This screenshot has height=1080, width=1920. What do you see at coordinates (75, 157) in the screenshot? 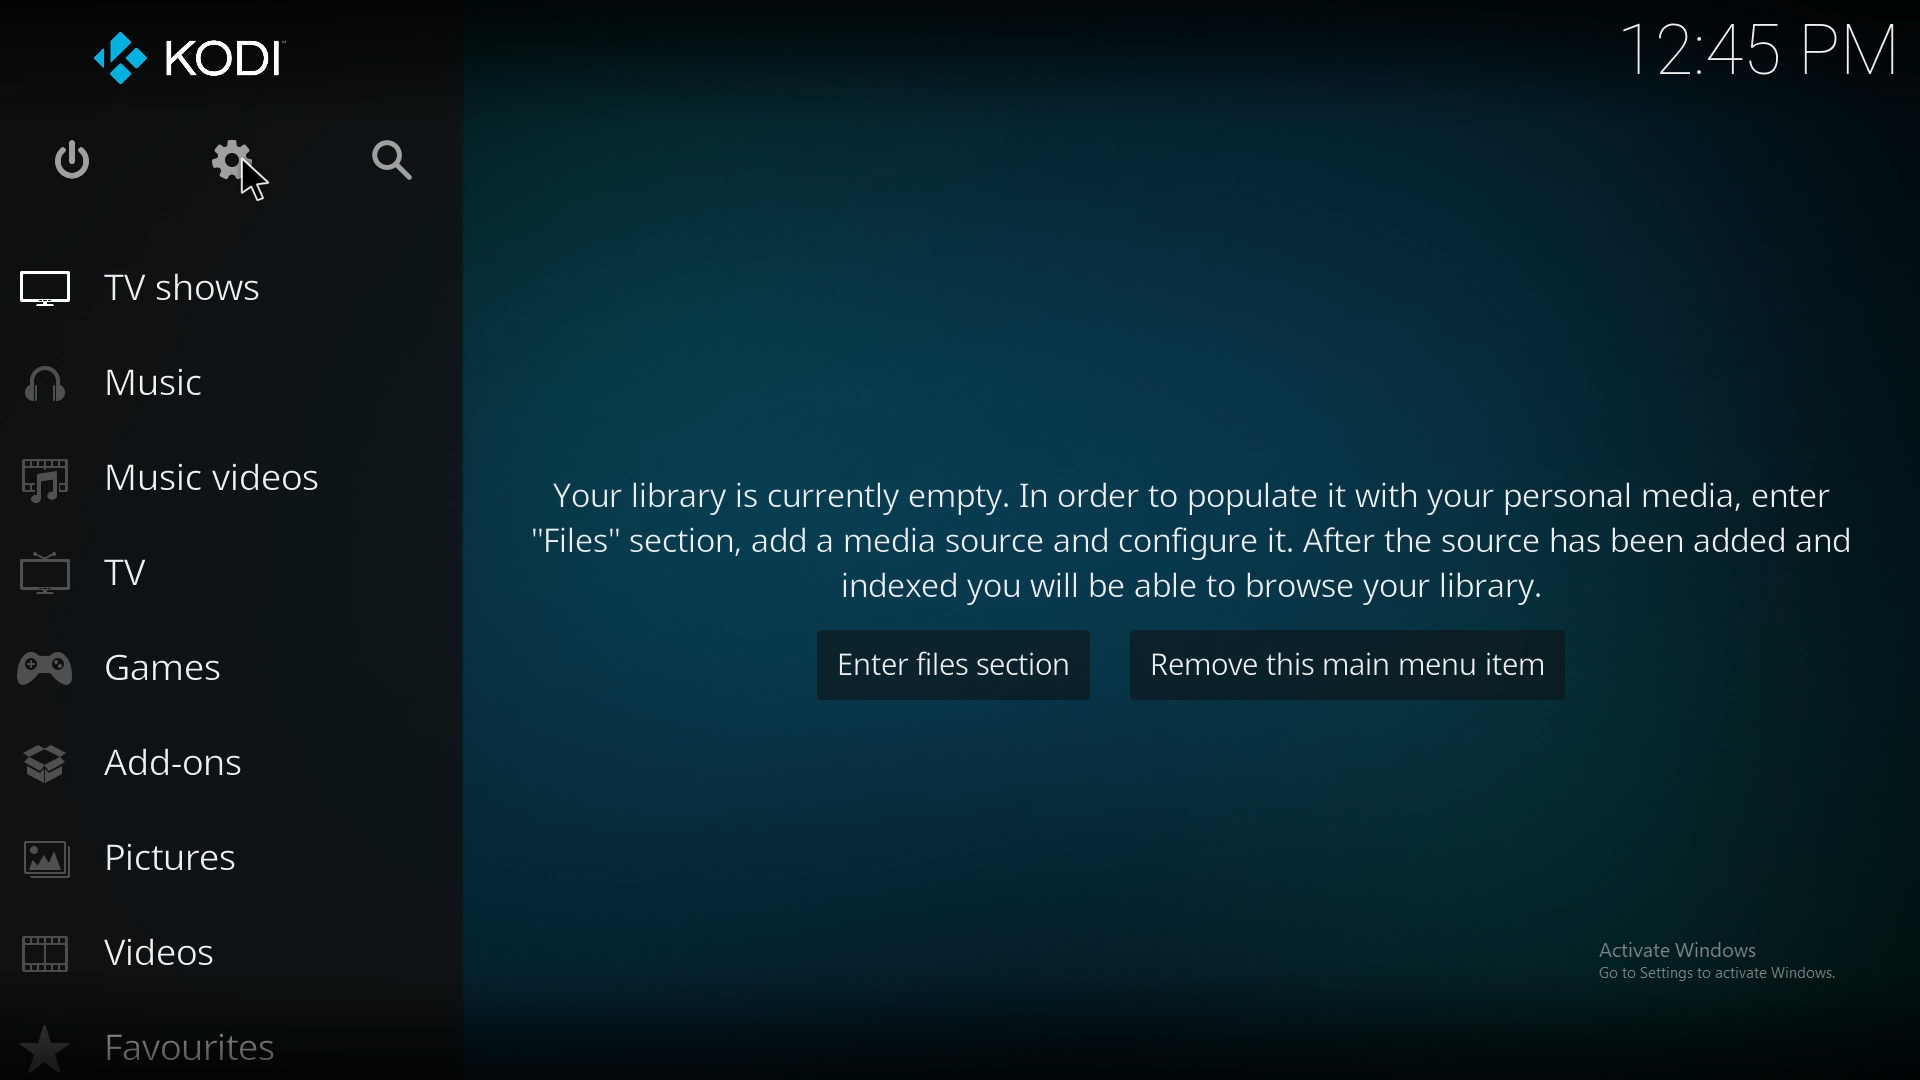
I see `close` at bounding box center [75, 157].